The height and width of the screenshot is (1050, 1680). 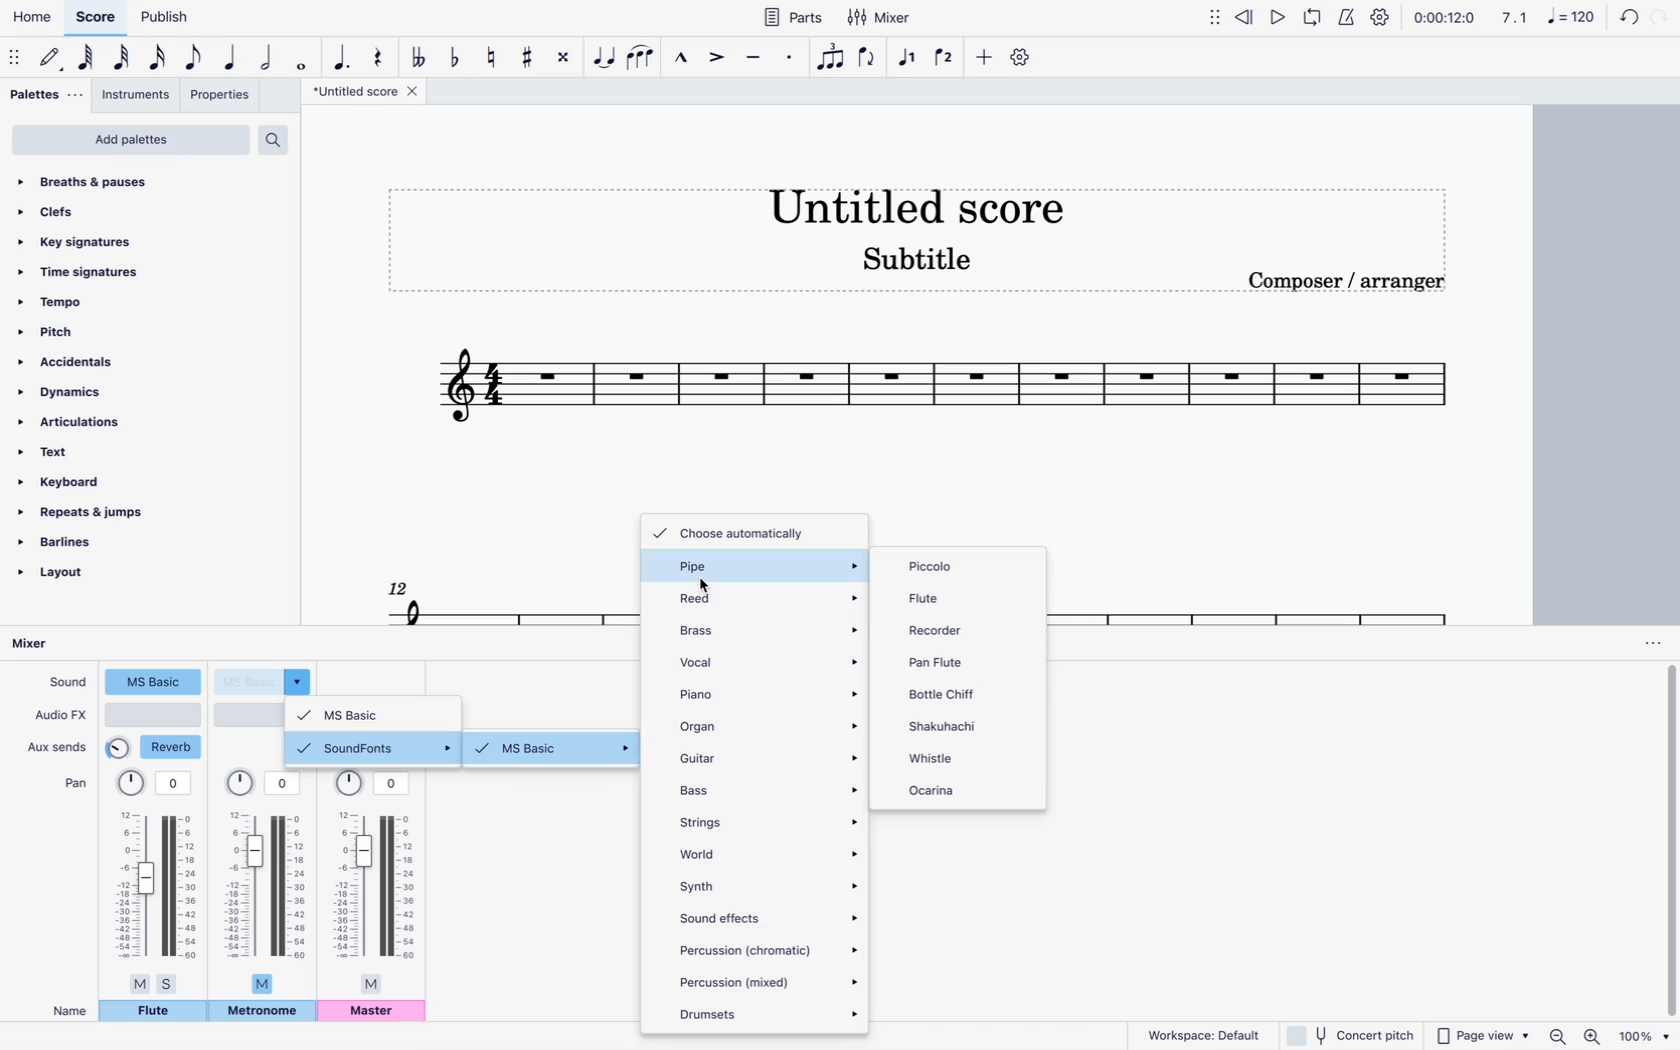 I want to click on palettes, so click(x=43, y=95).